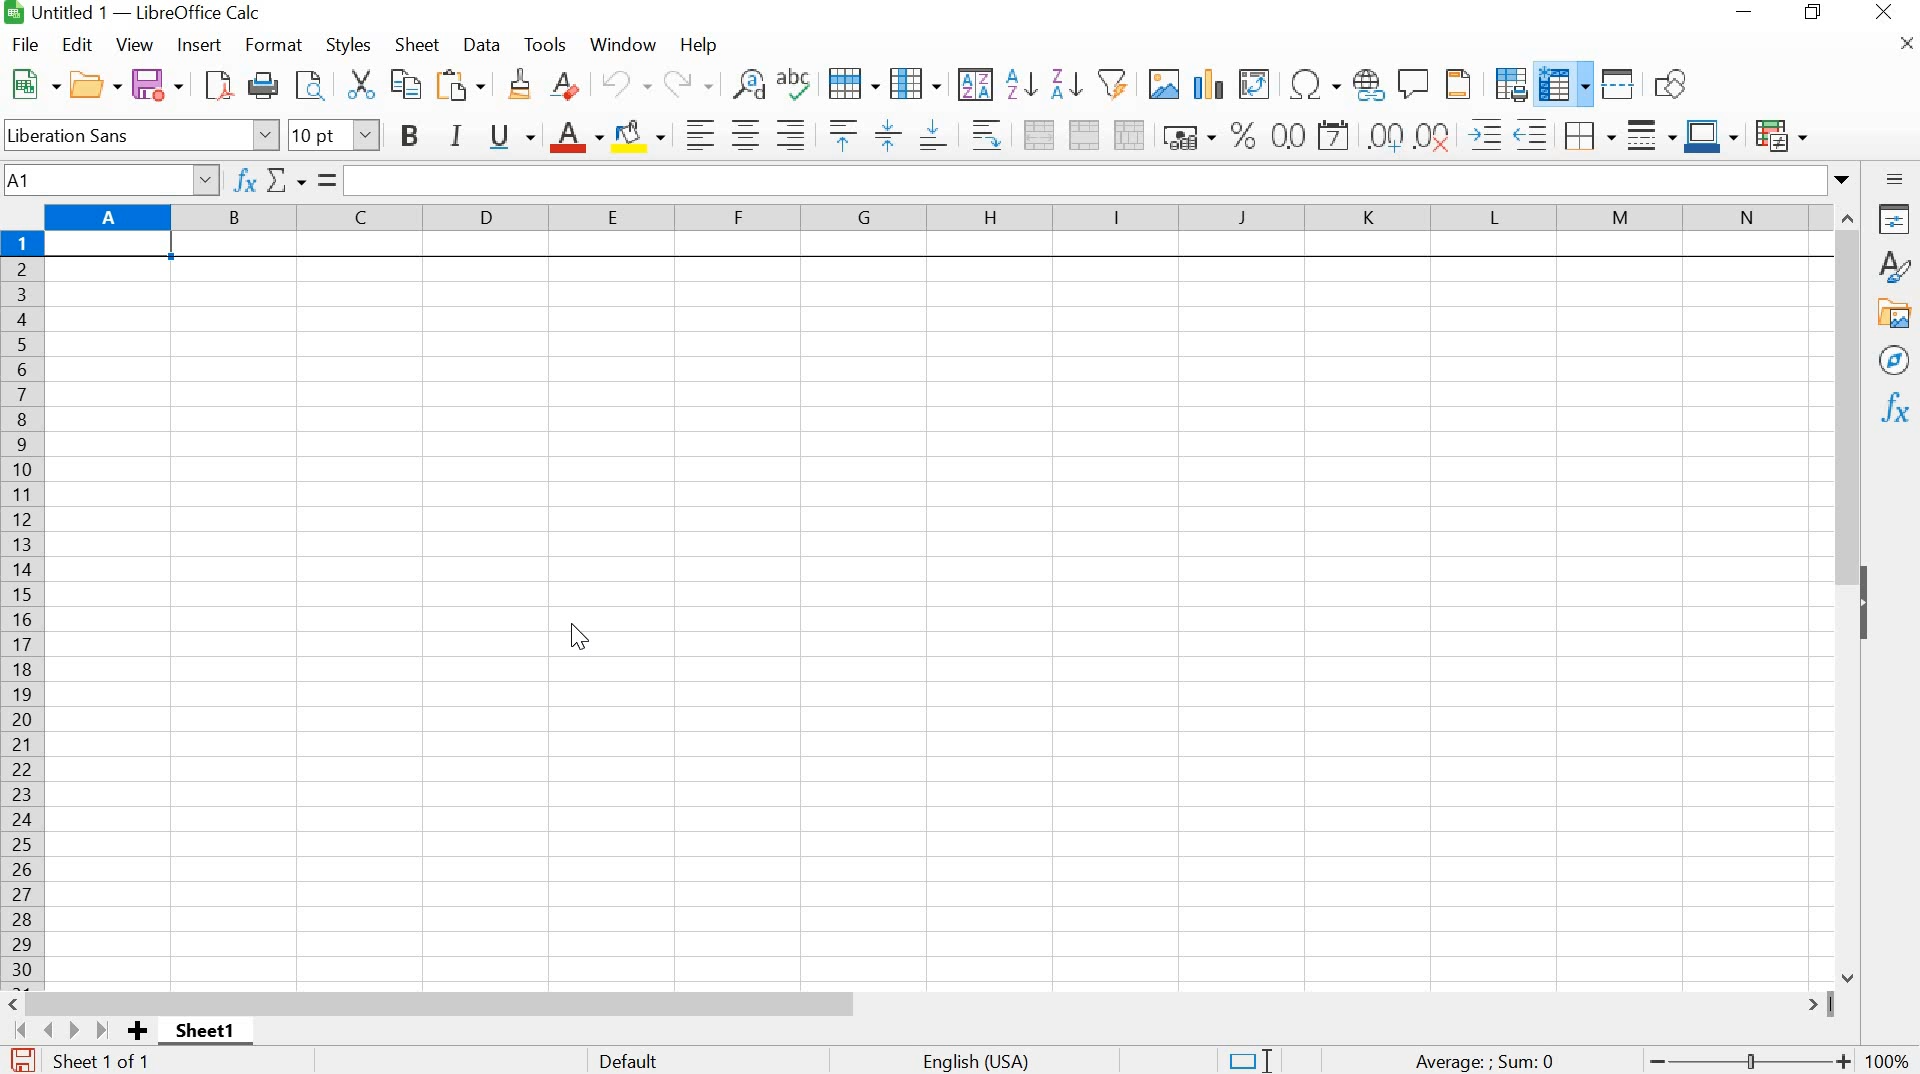  What do you see at coordinates (1893, 410) in the screenshot?
I see `FUNCTIONS` at bounding box center [1893, 410].